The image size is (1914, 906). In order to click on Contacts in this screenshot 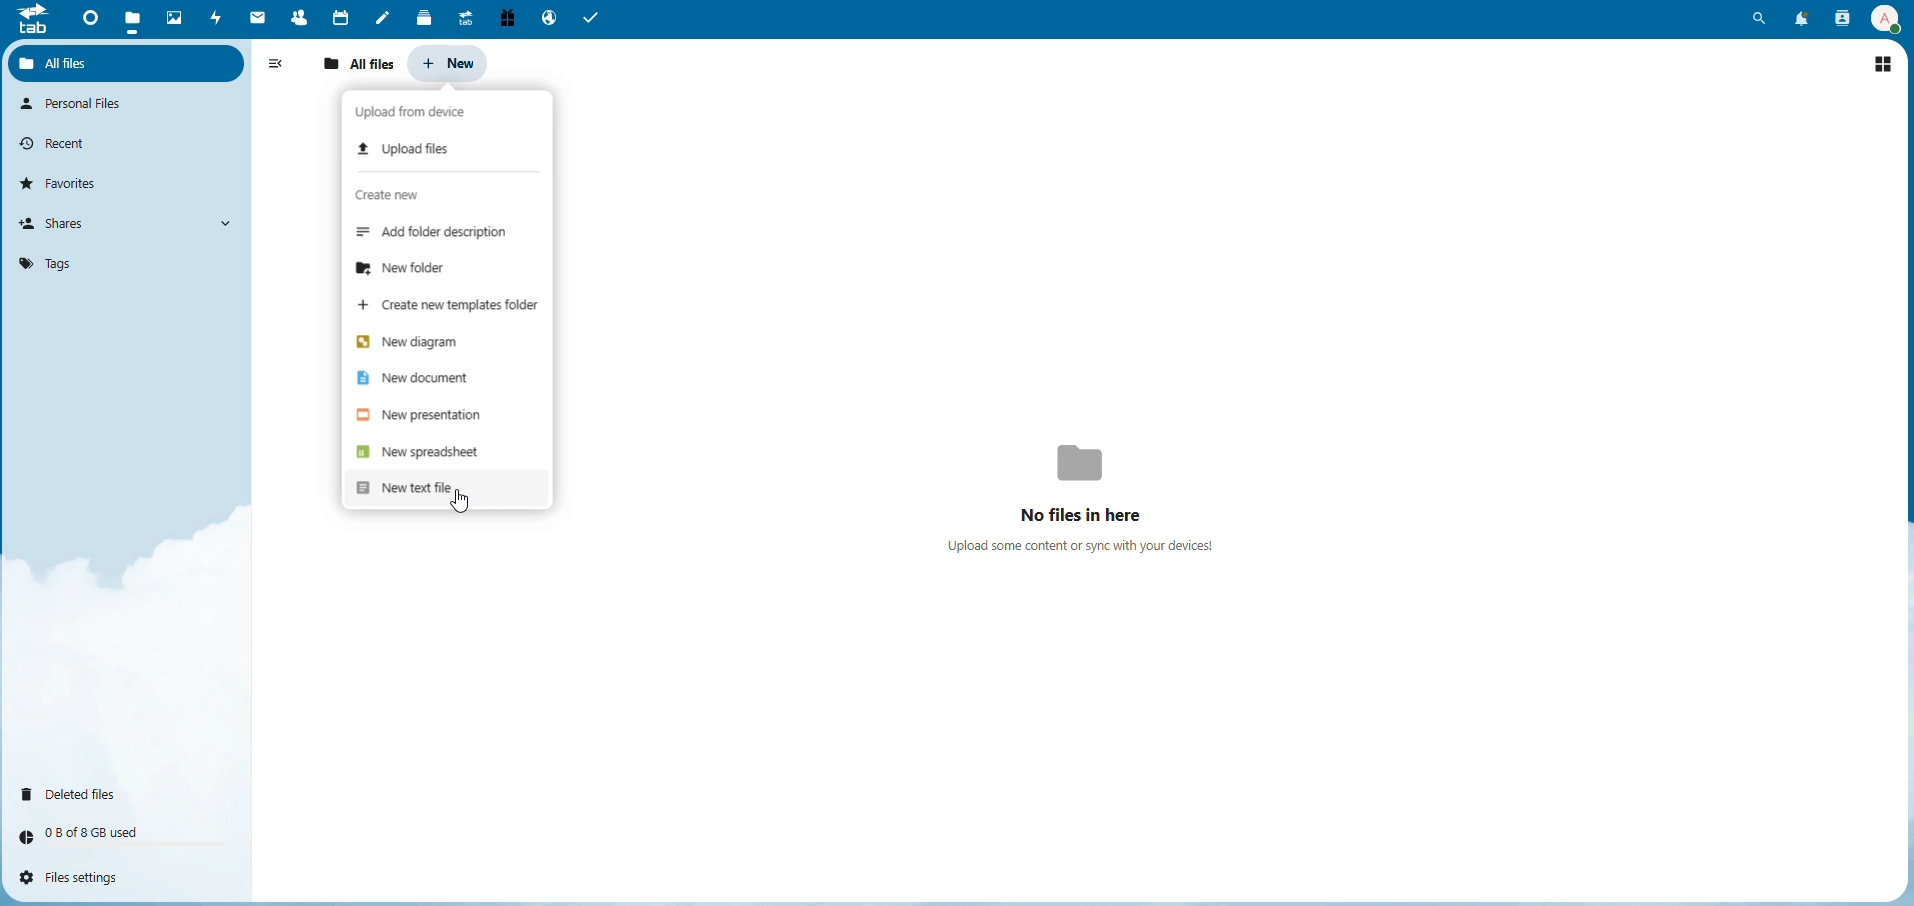, I will do `click(297, 17)`.